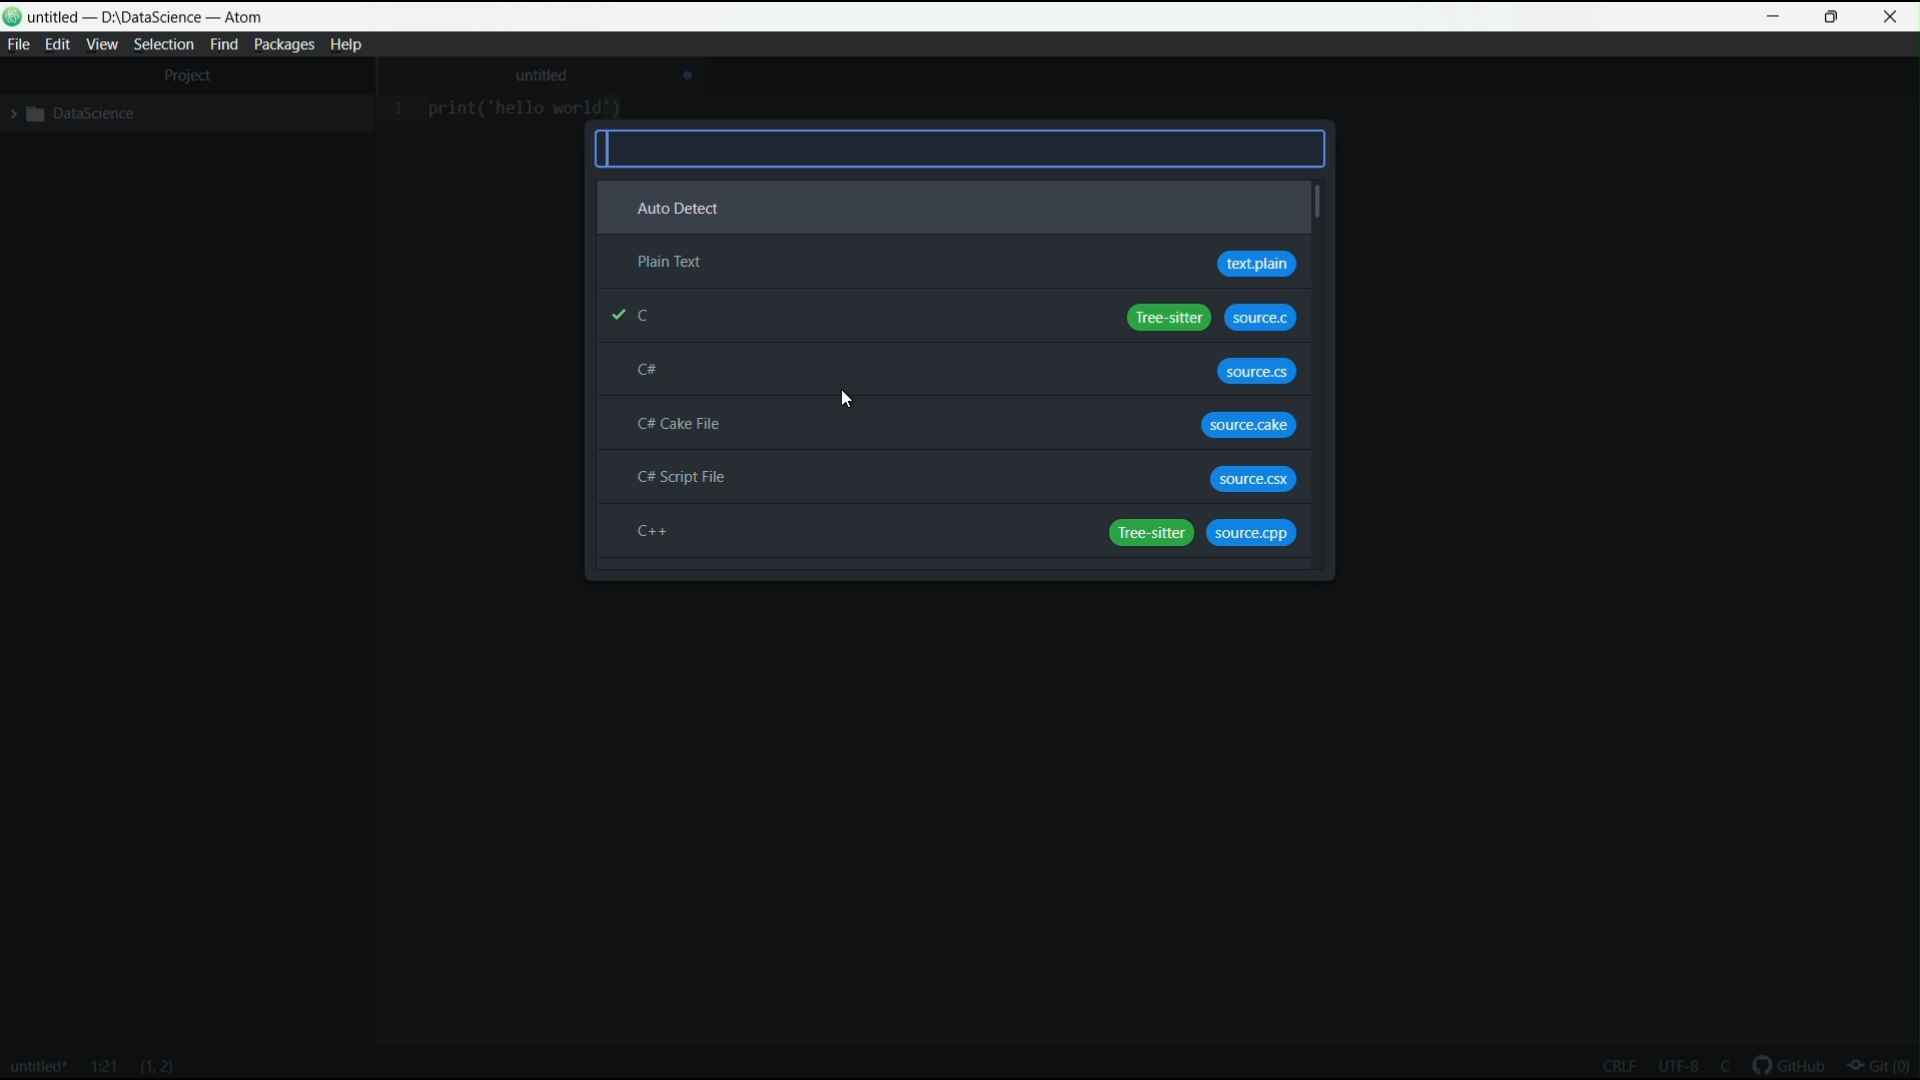 This screenshot has height=1080, width=1920. I want to click on edit menu, so click(58, 45).